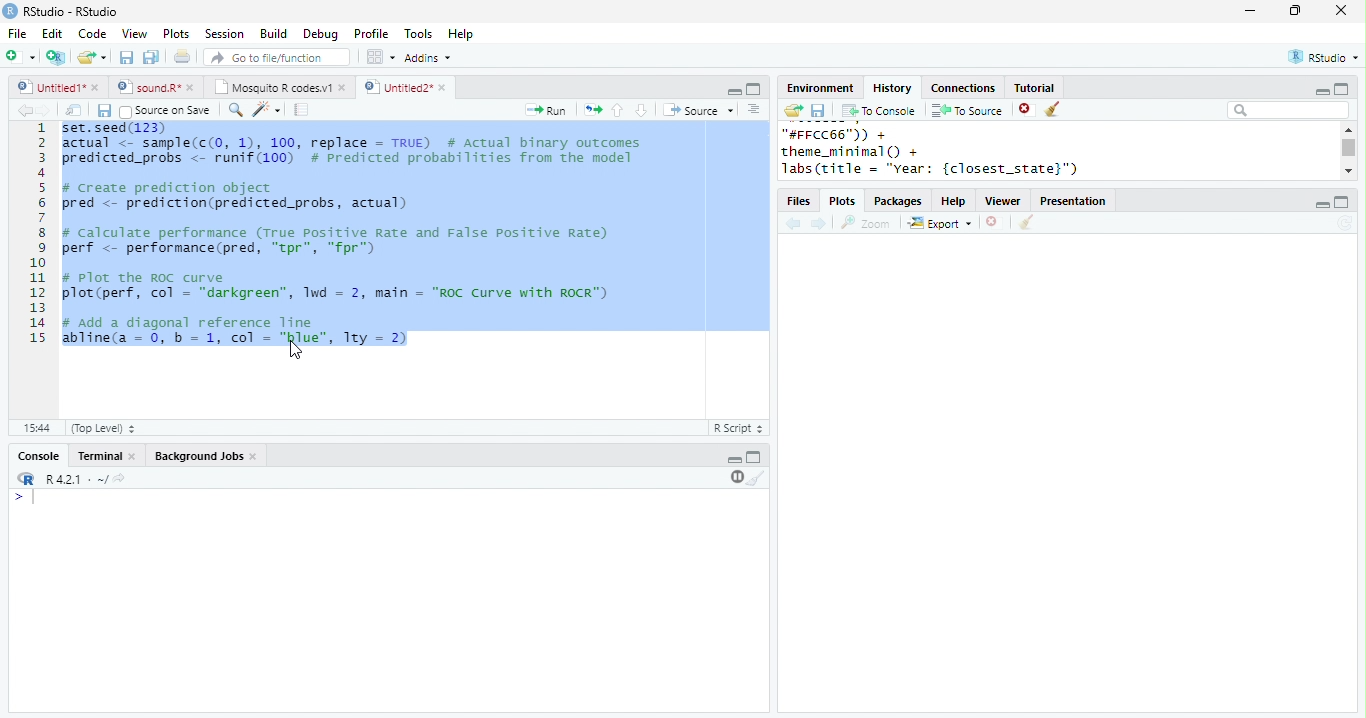 The height and width of the screenshot is (718, 1366). I want to click on close file, so click(995, 223).